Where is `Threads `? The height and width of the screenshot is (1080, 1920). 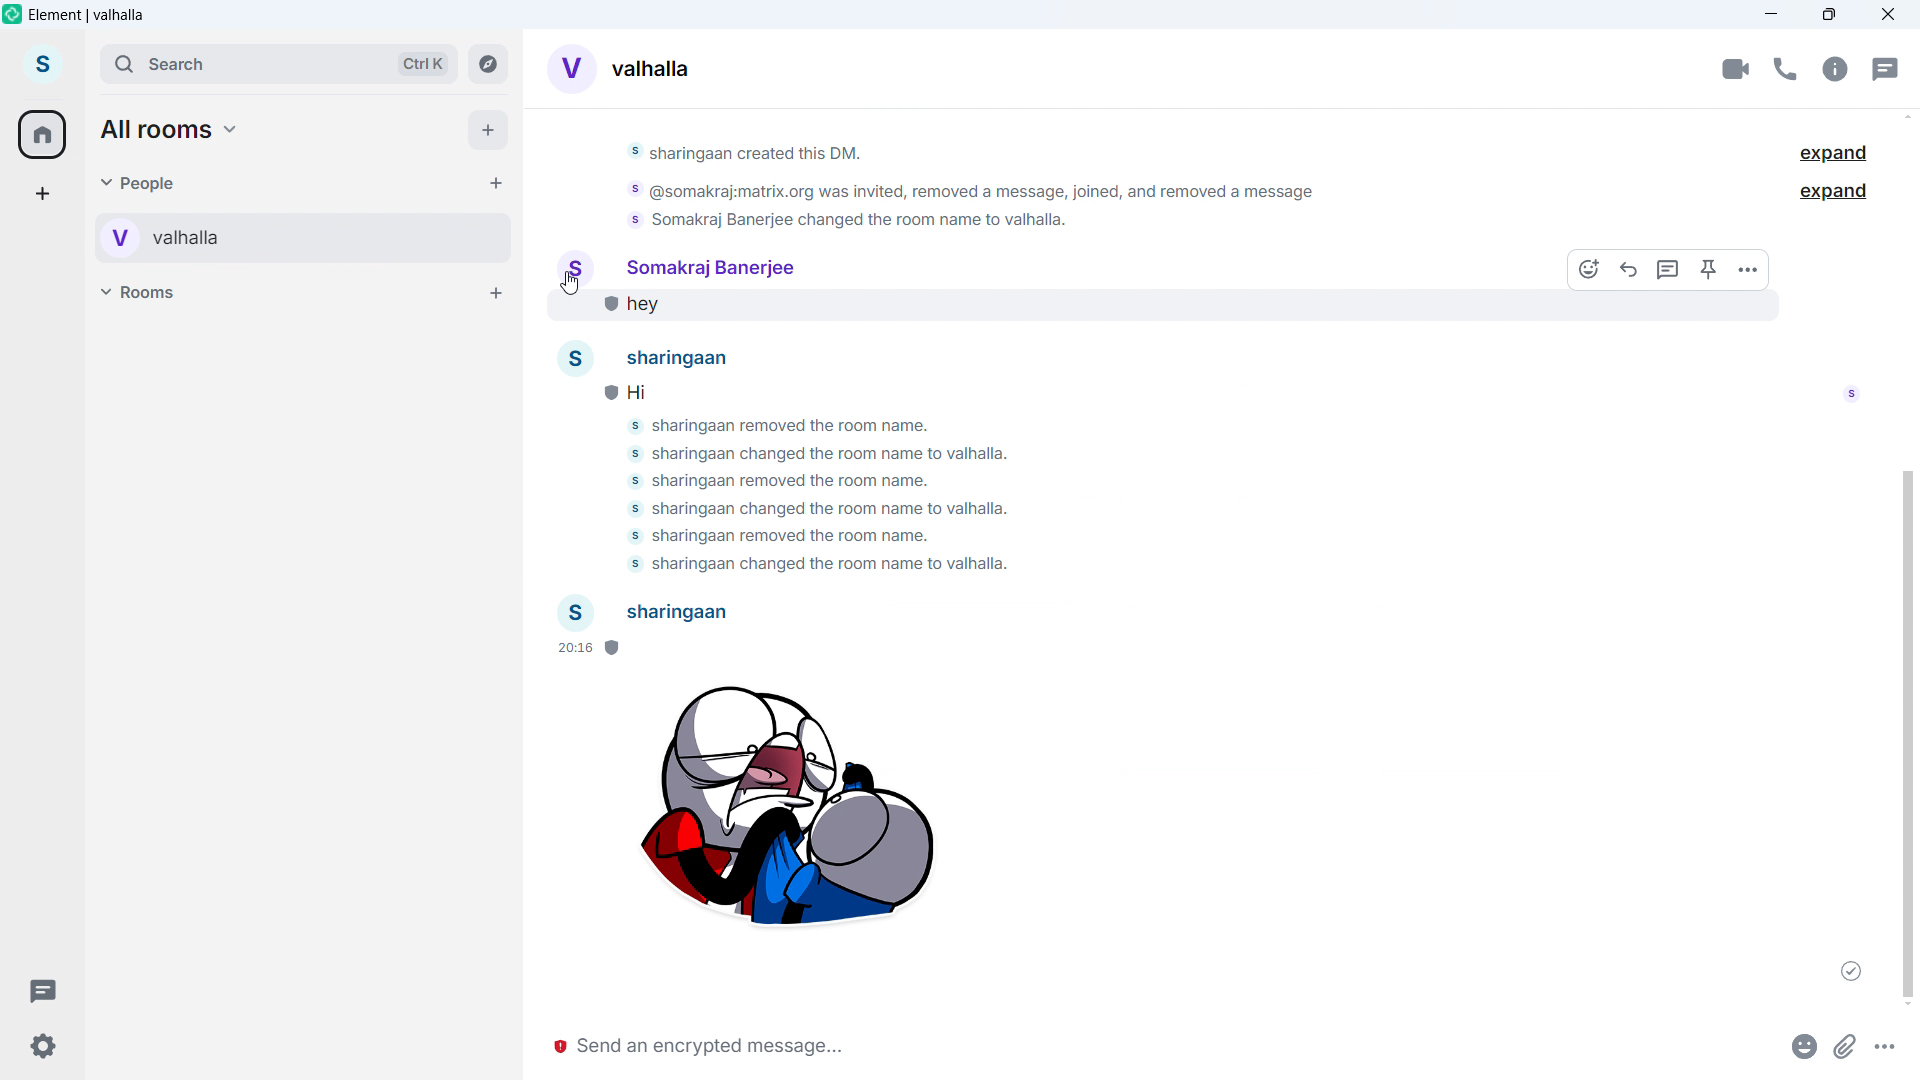
Threads  is located at coordinates (1883, 68).